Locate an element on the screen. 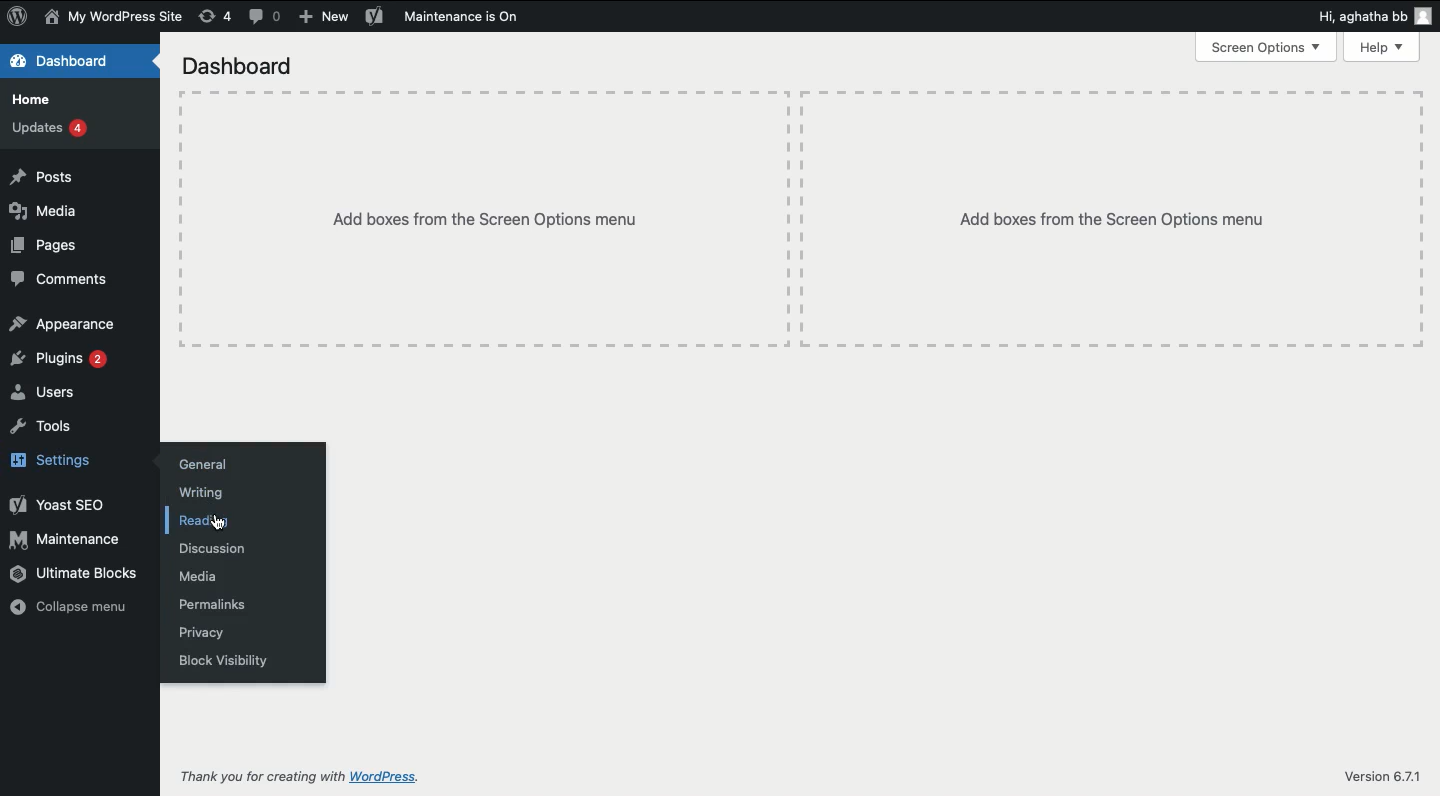 This screenshot has height=796, width=1440. settings is located at coordinates (53, 461).